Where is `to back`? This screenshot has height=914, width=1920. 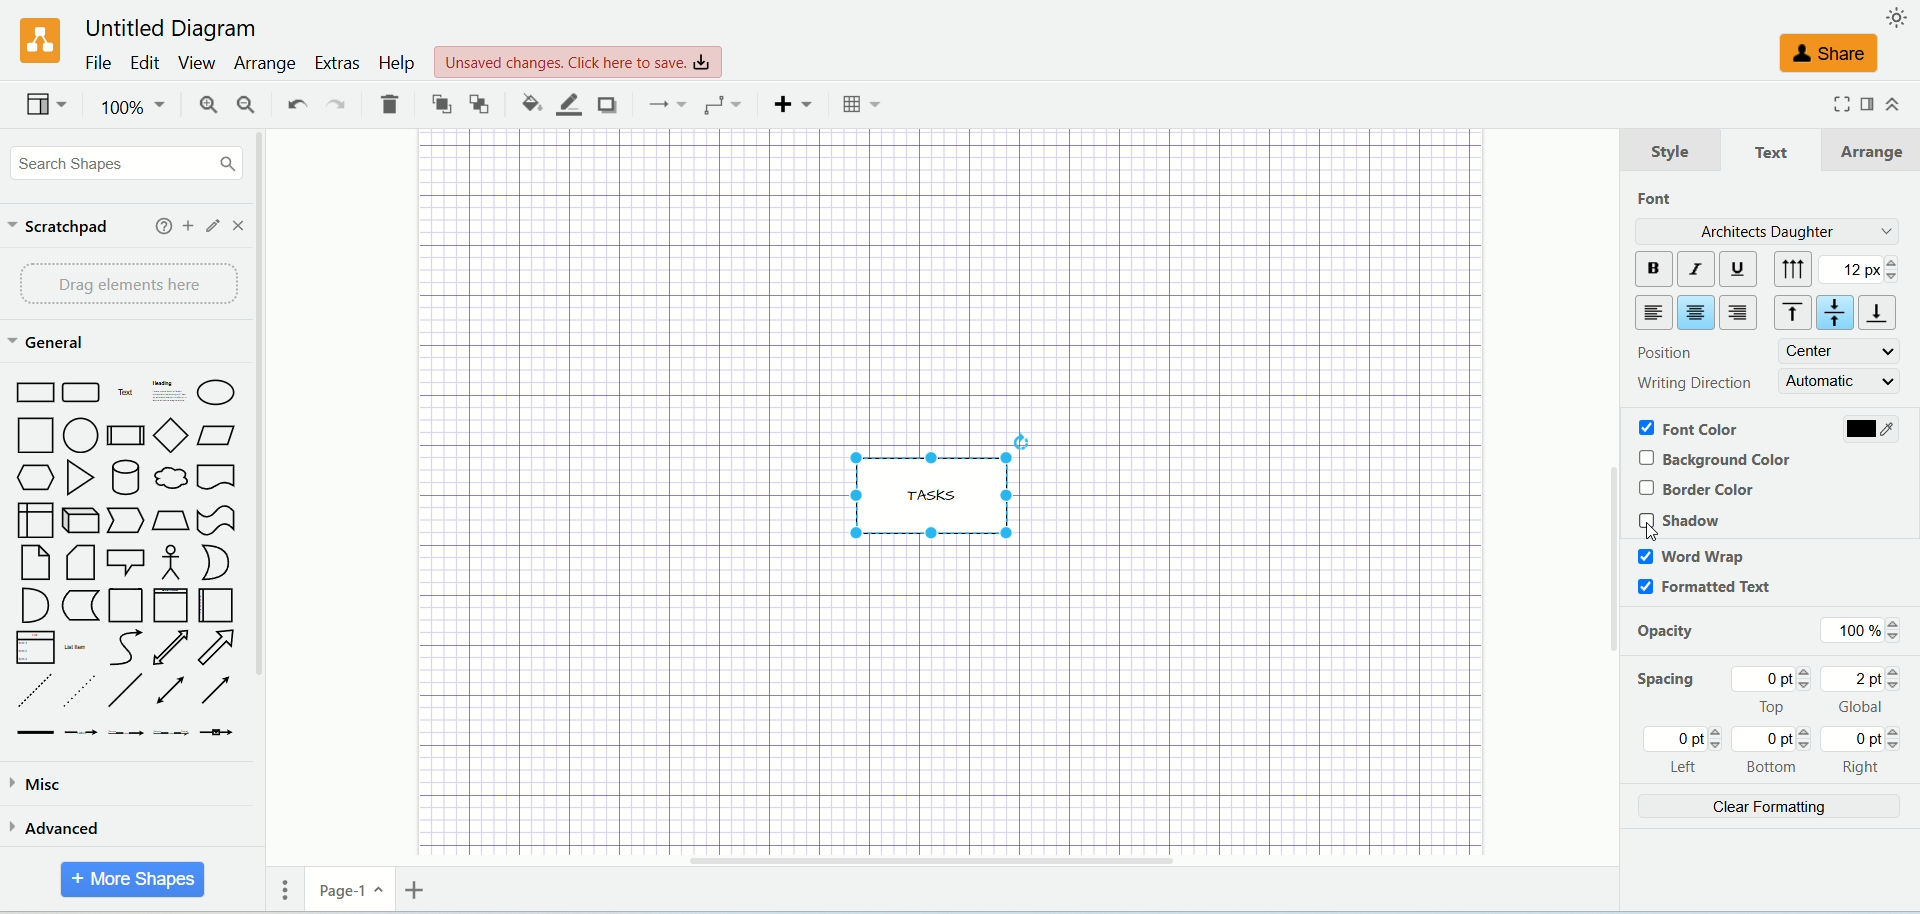
to back is located at coordinates (480, 102).